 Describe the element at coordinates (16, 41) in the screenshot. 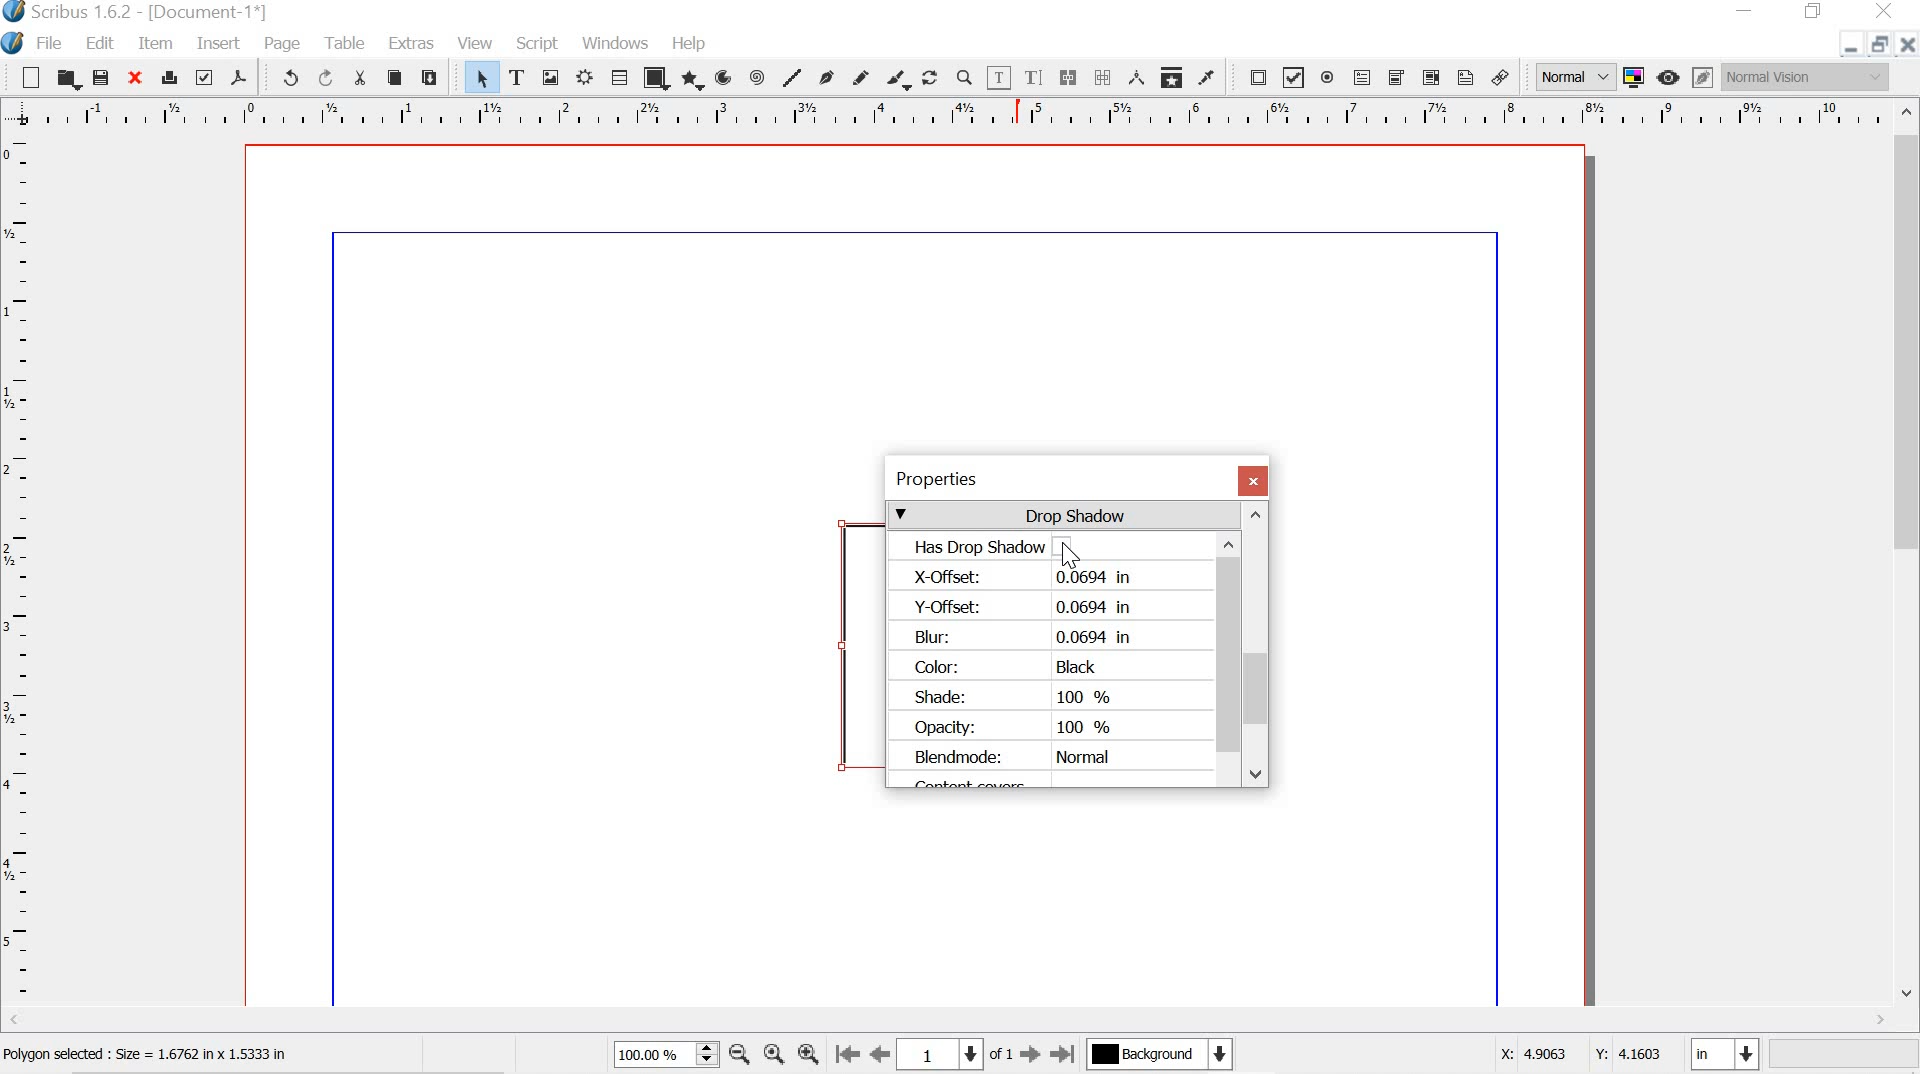

I see `SYSTEM LOGO` at that location.